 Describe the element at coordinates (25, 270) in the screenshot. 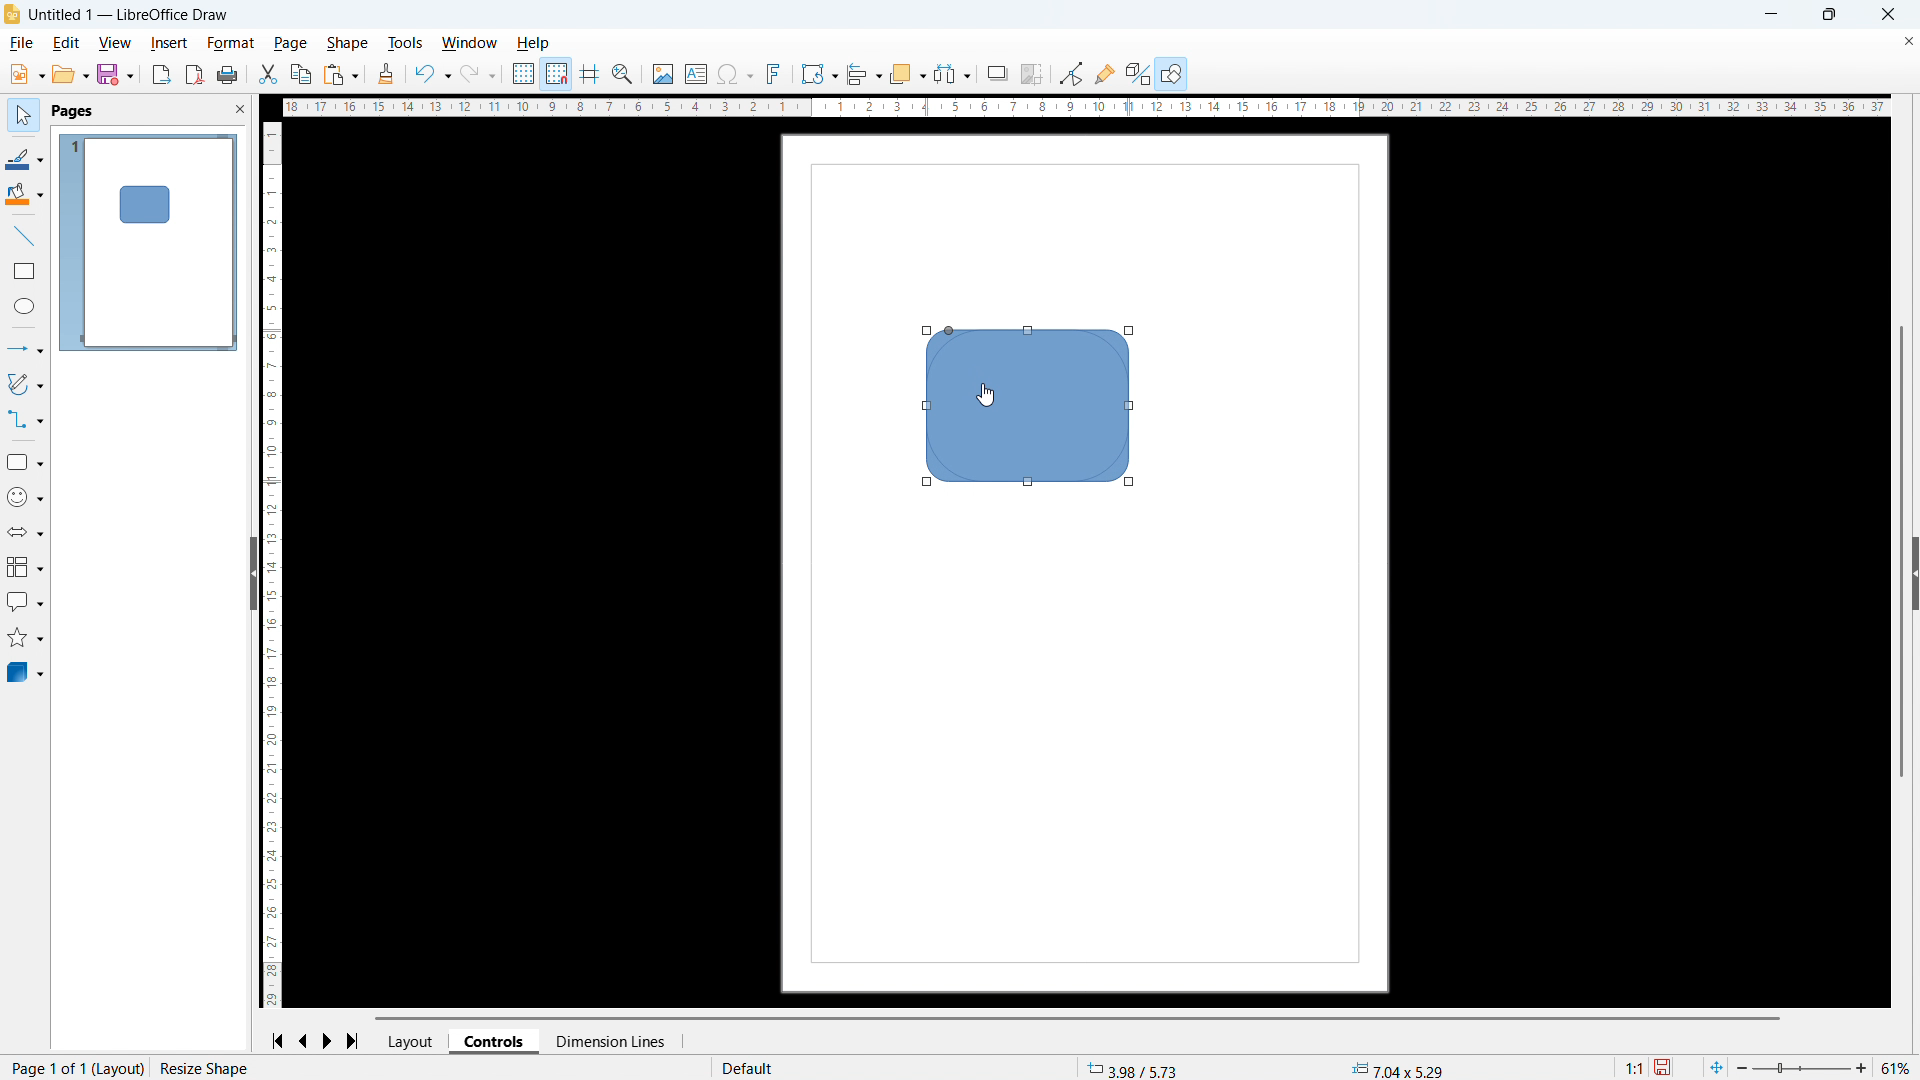

I see `Rectangle tool ` at that location.